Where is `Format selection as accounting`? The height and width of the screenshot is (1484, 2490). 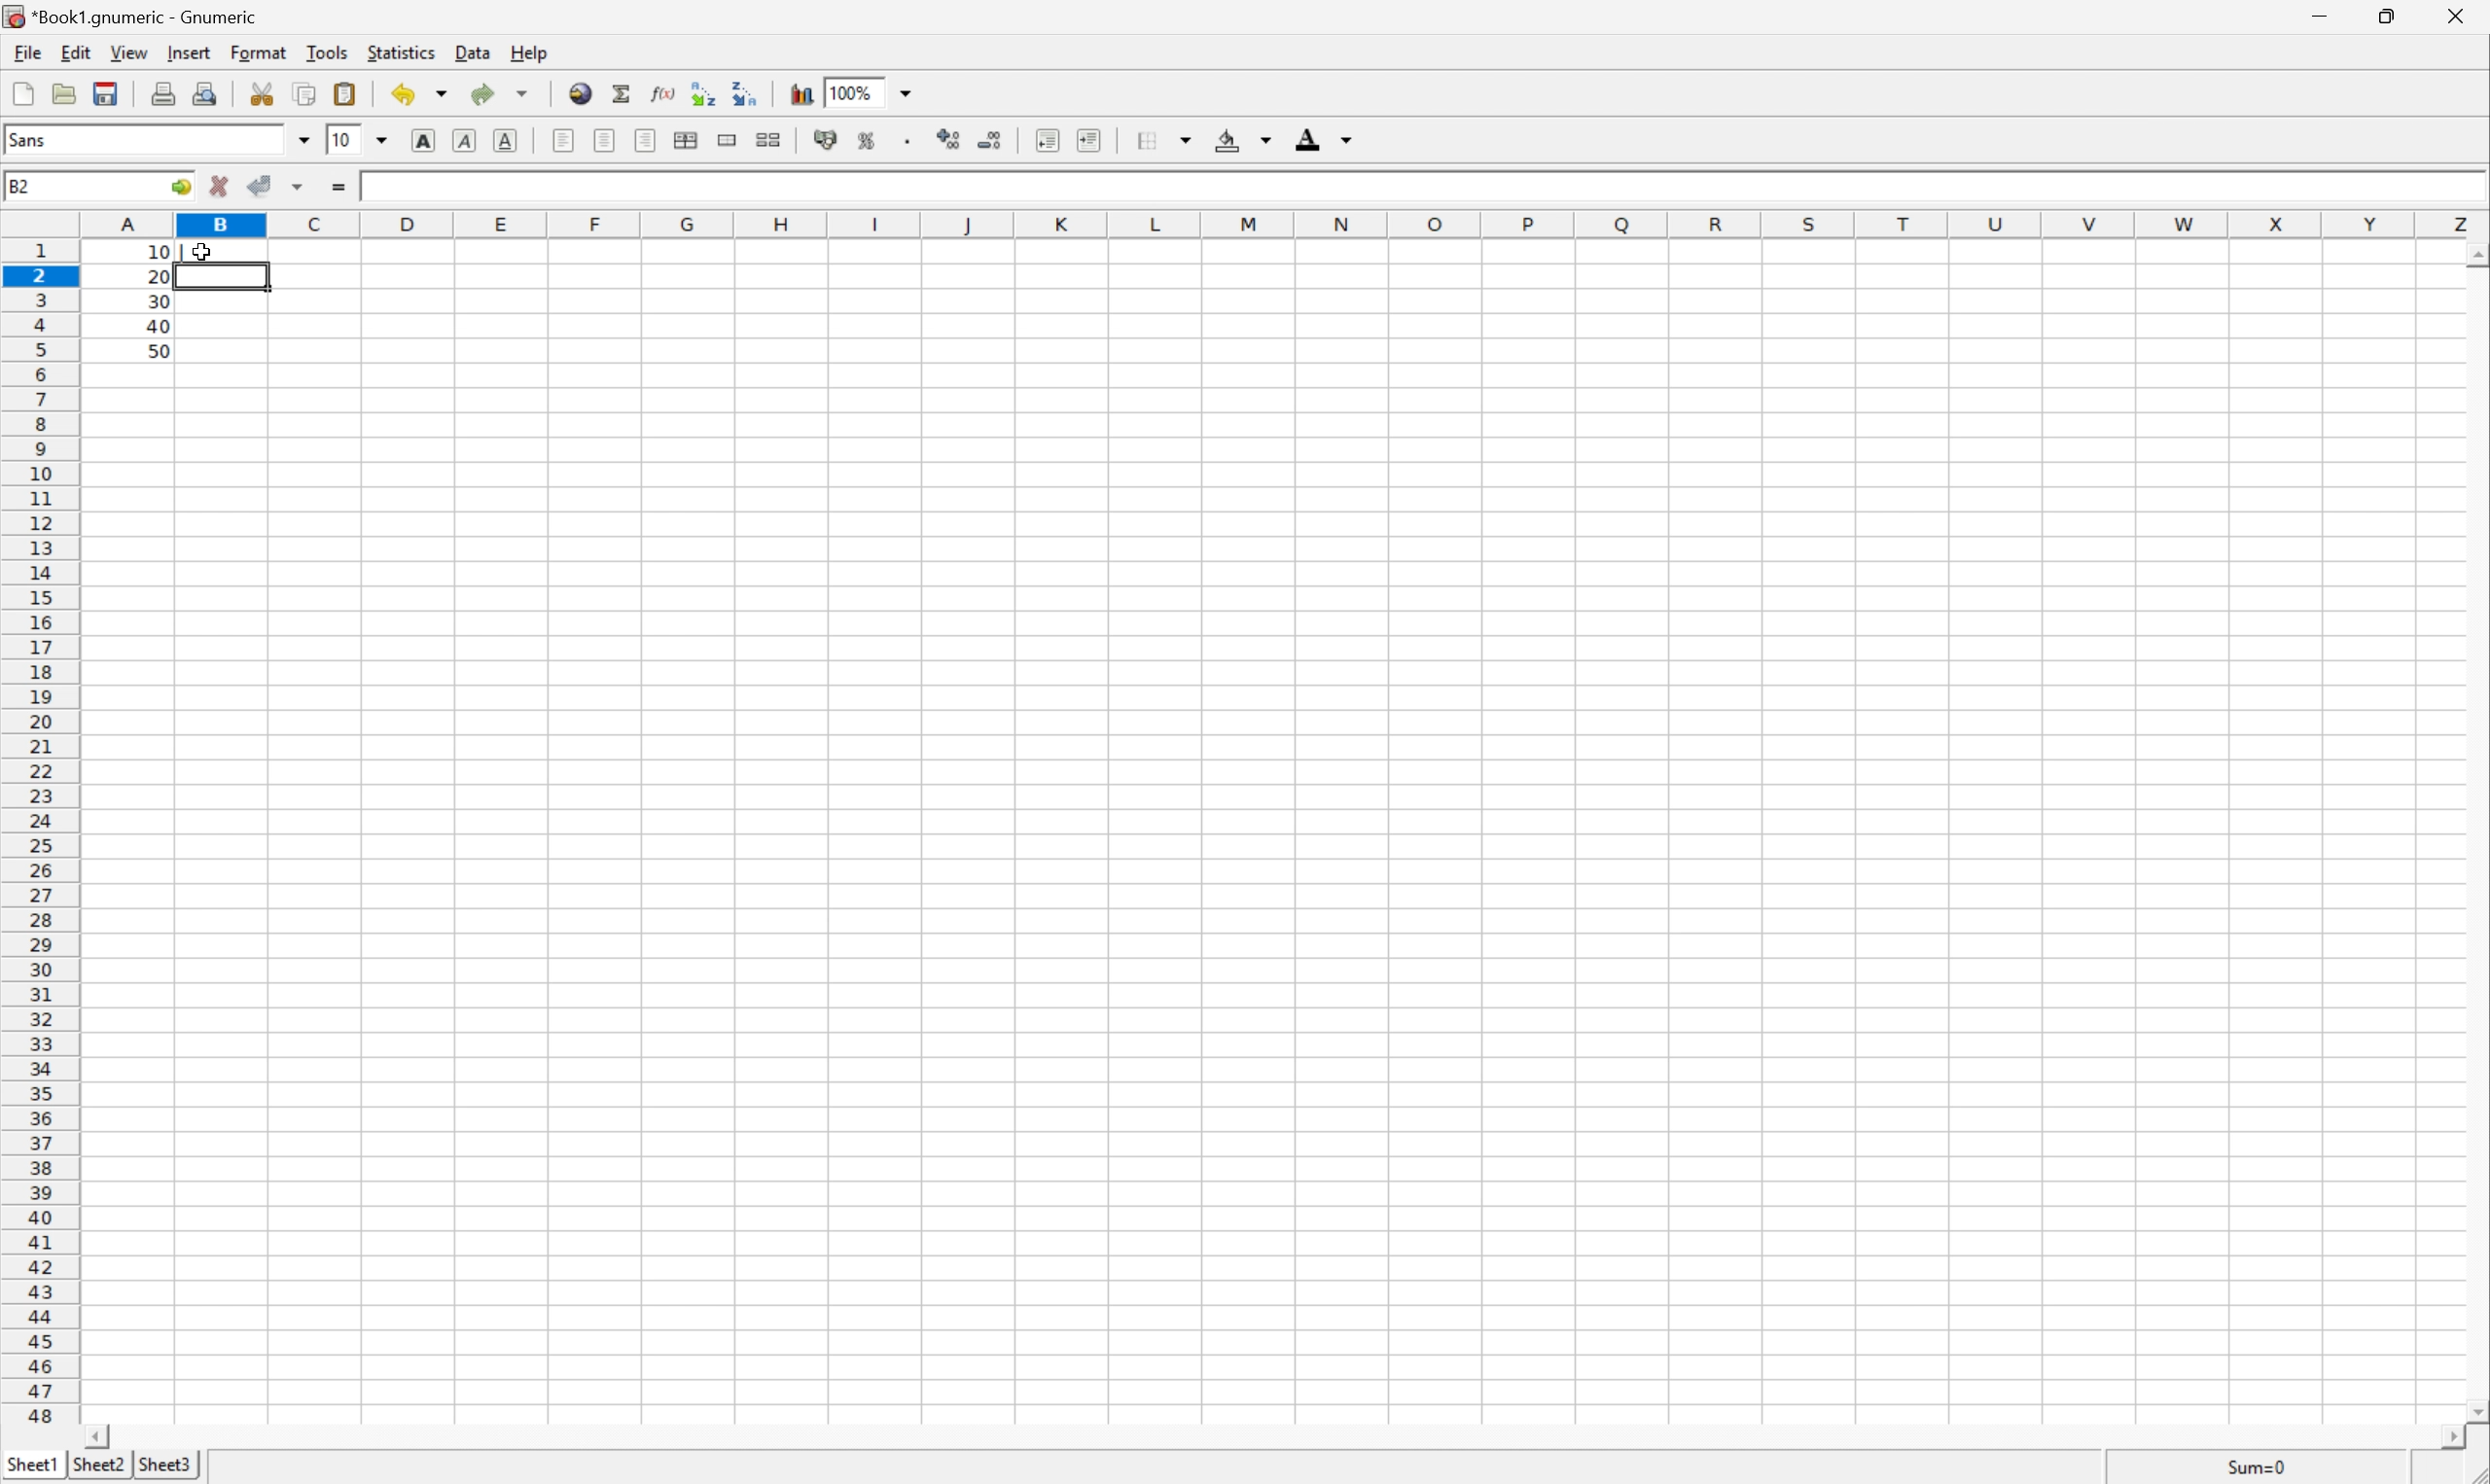 Format selection as accounting is located at coordinates (827, 138).